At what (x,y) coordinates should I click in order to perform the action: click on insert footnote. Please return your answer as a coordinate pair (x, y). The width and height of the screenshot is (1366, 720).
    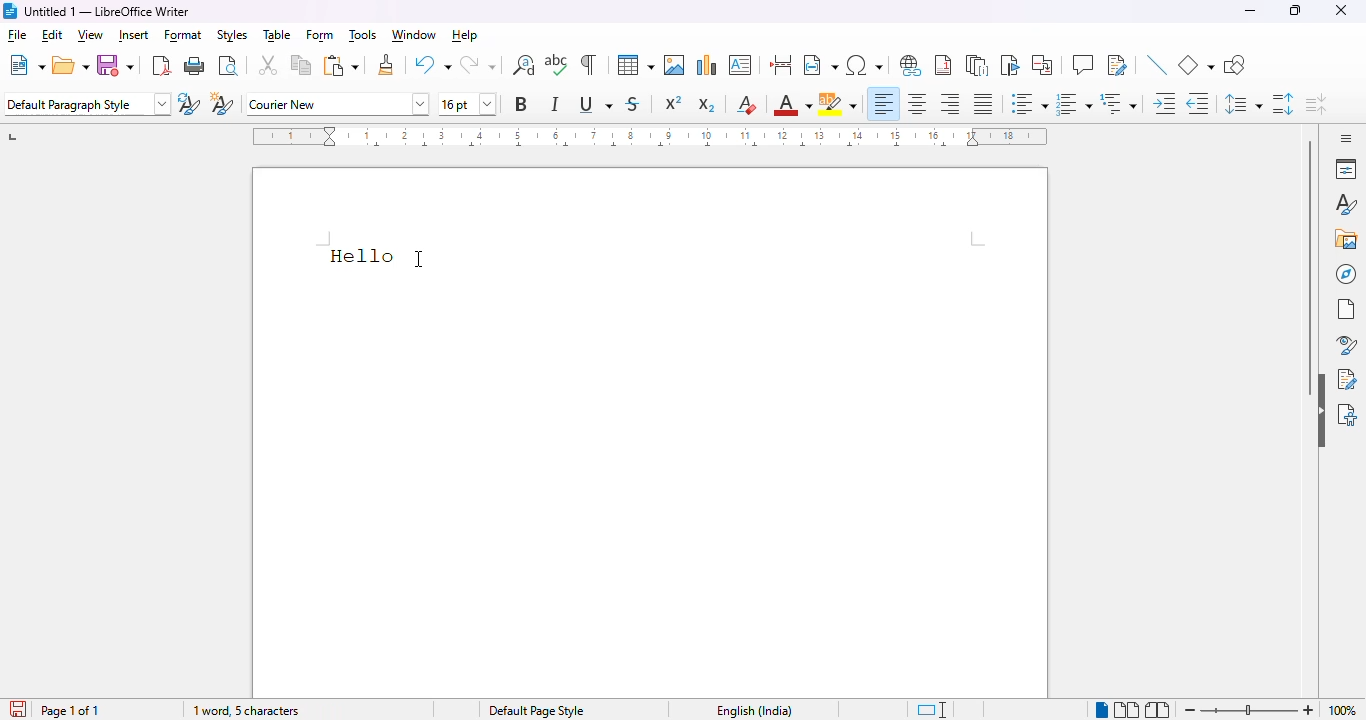
    Looking at the image, I should click on (943, 65).